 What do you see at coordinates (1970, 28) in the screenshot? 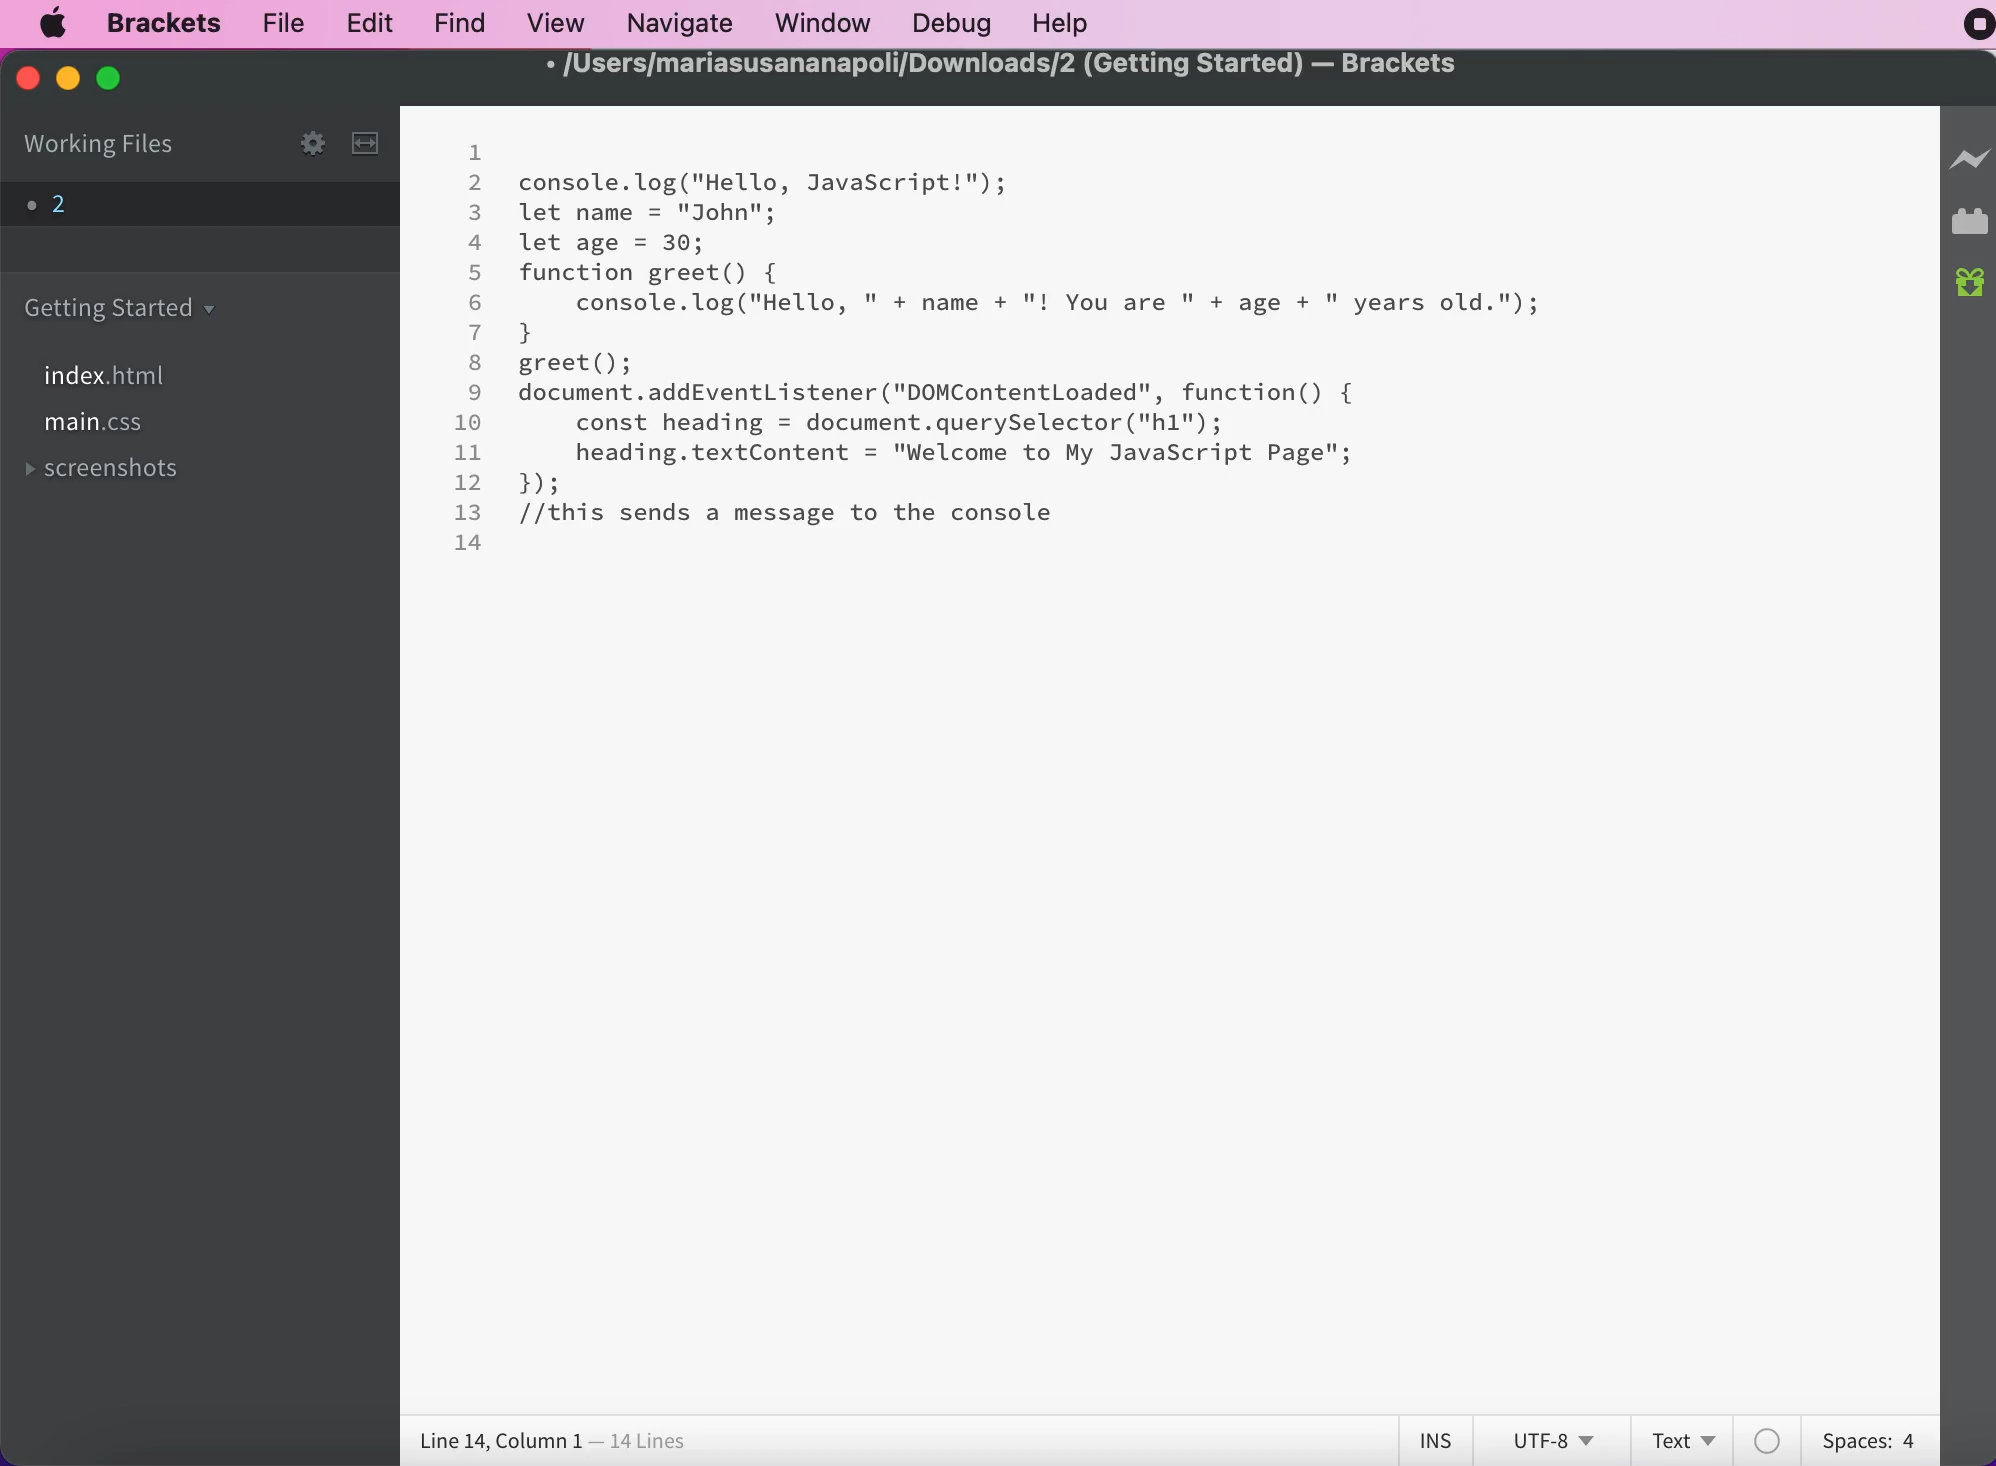
I see `recording stopped` at bounding box center [1970, 28].